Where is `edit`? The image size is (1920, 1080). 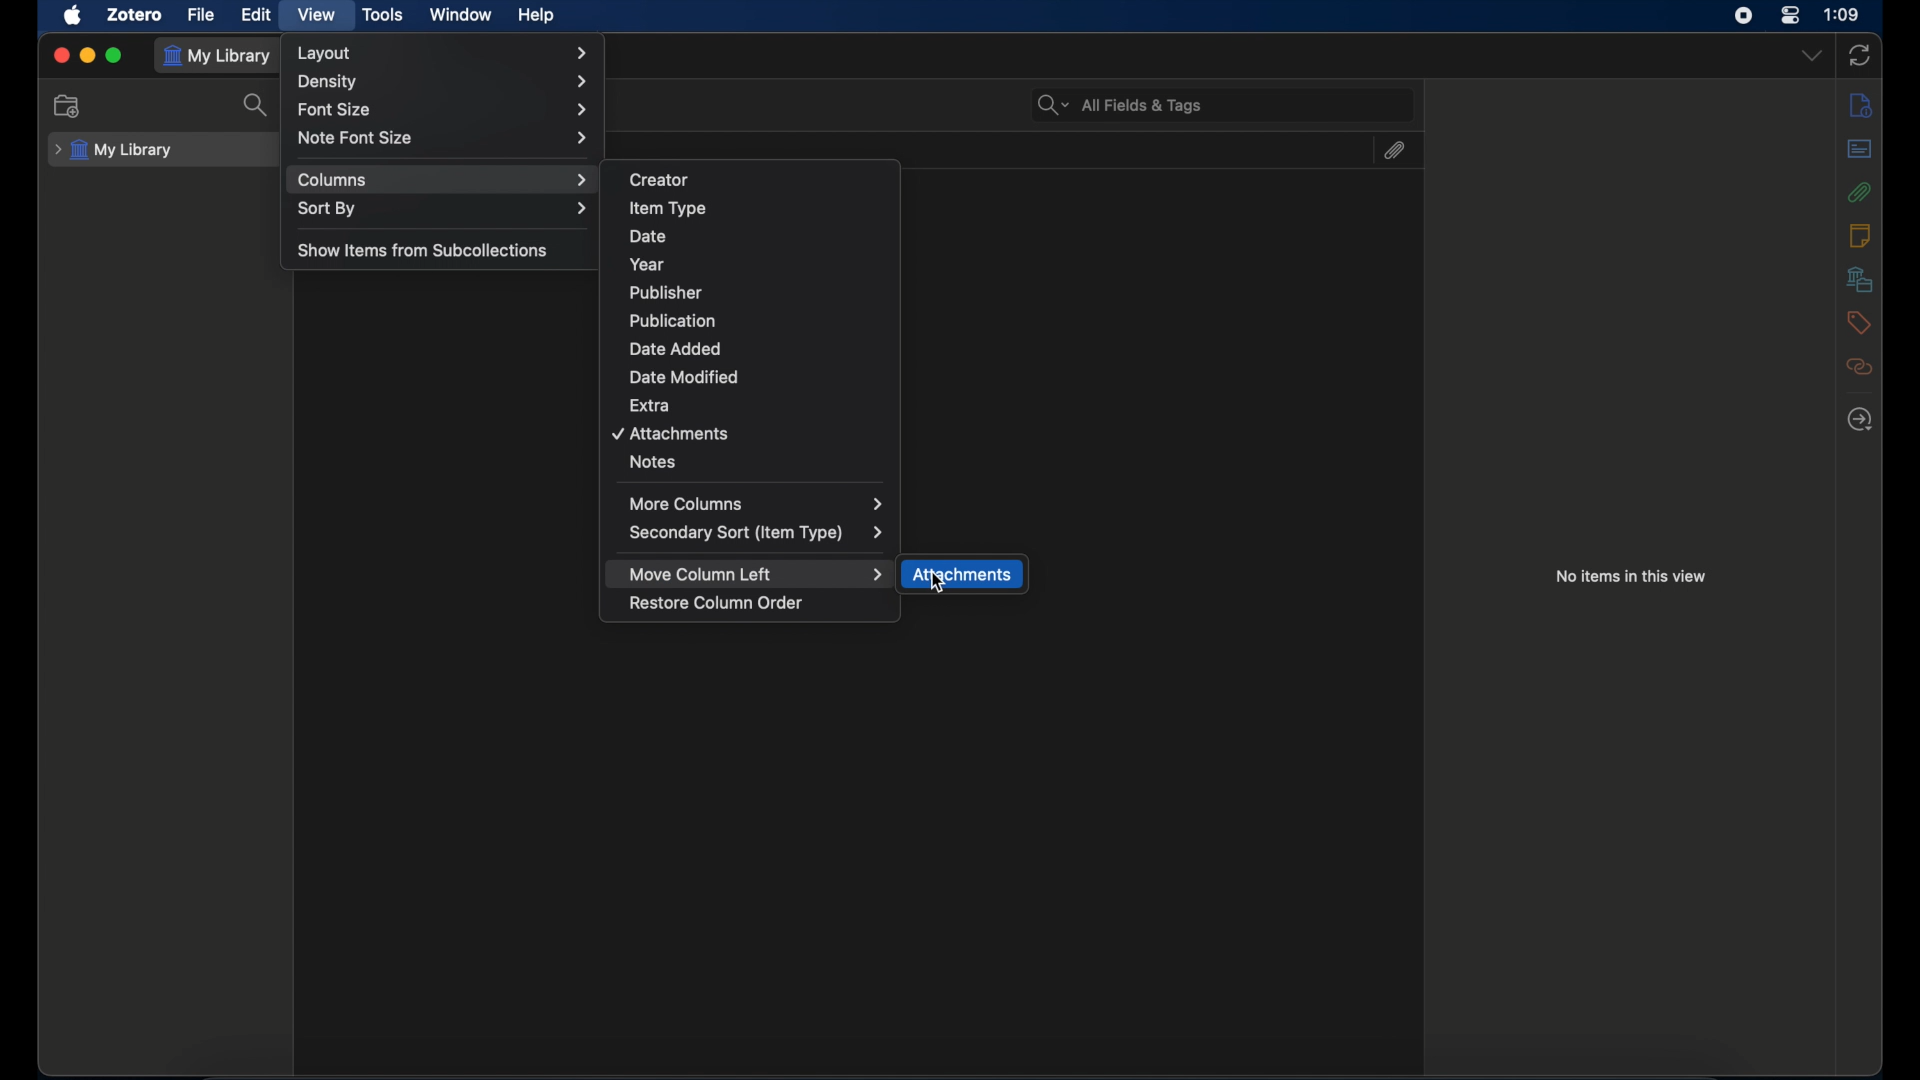
edit is located at coordinates (258, 14).